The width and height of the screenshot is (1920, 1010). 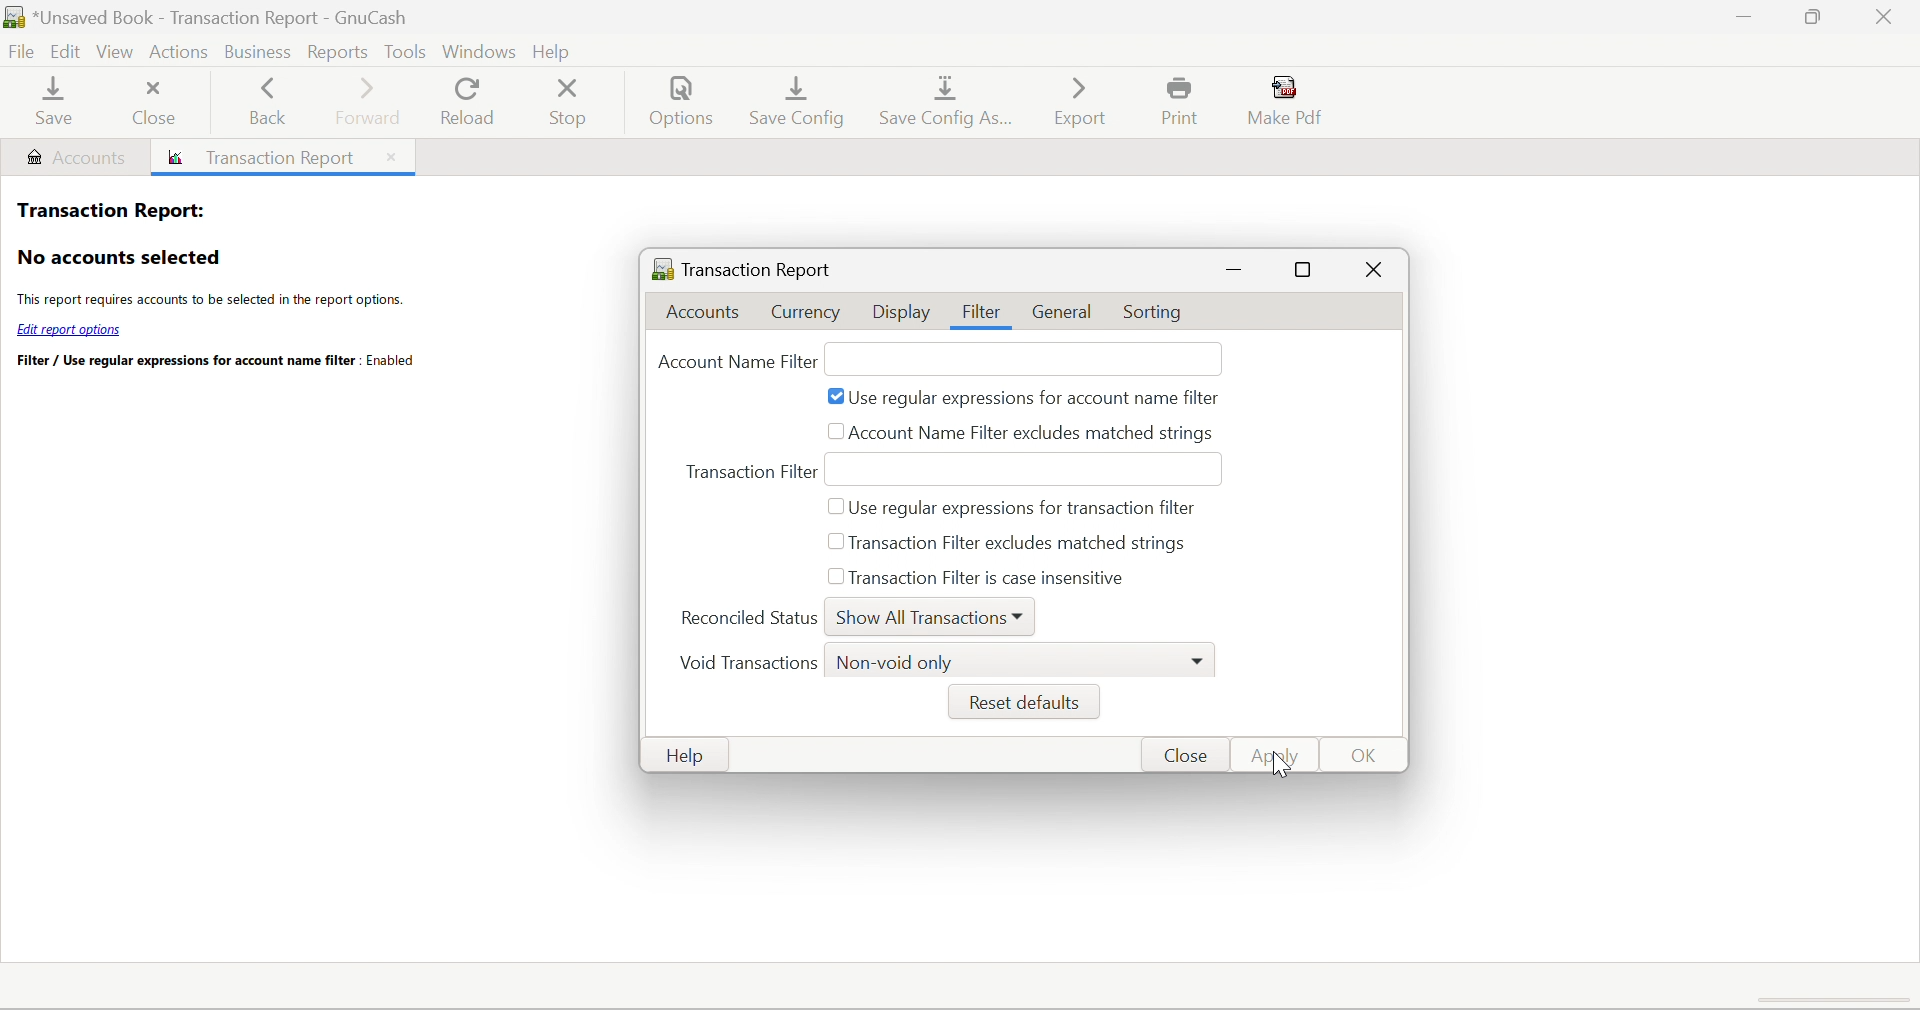 What do you see at coordinates (1201, 659) in the screenshot?
I see `Drop Down` at bounding box center [1201, 659].